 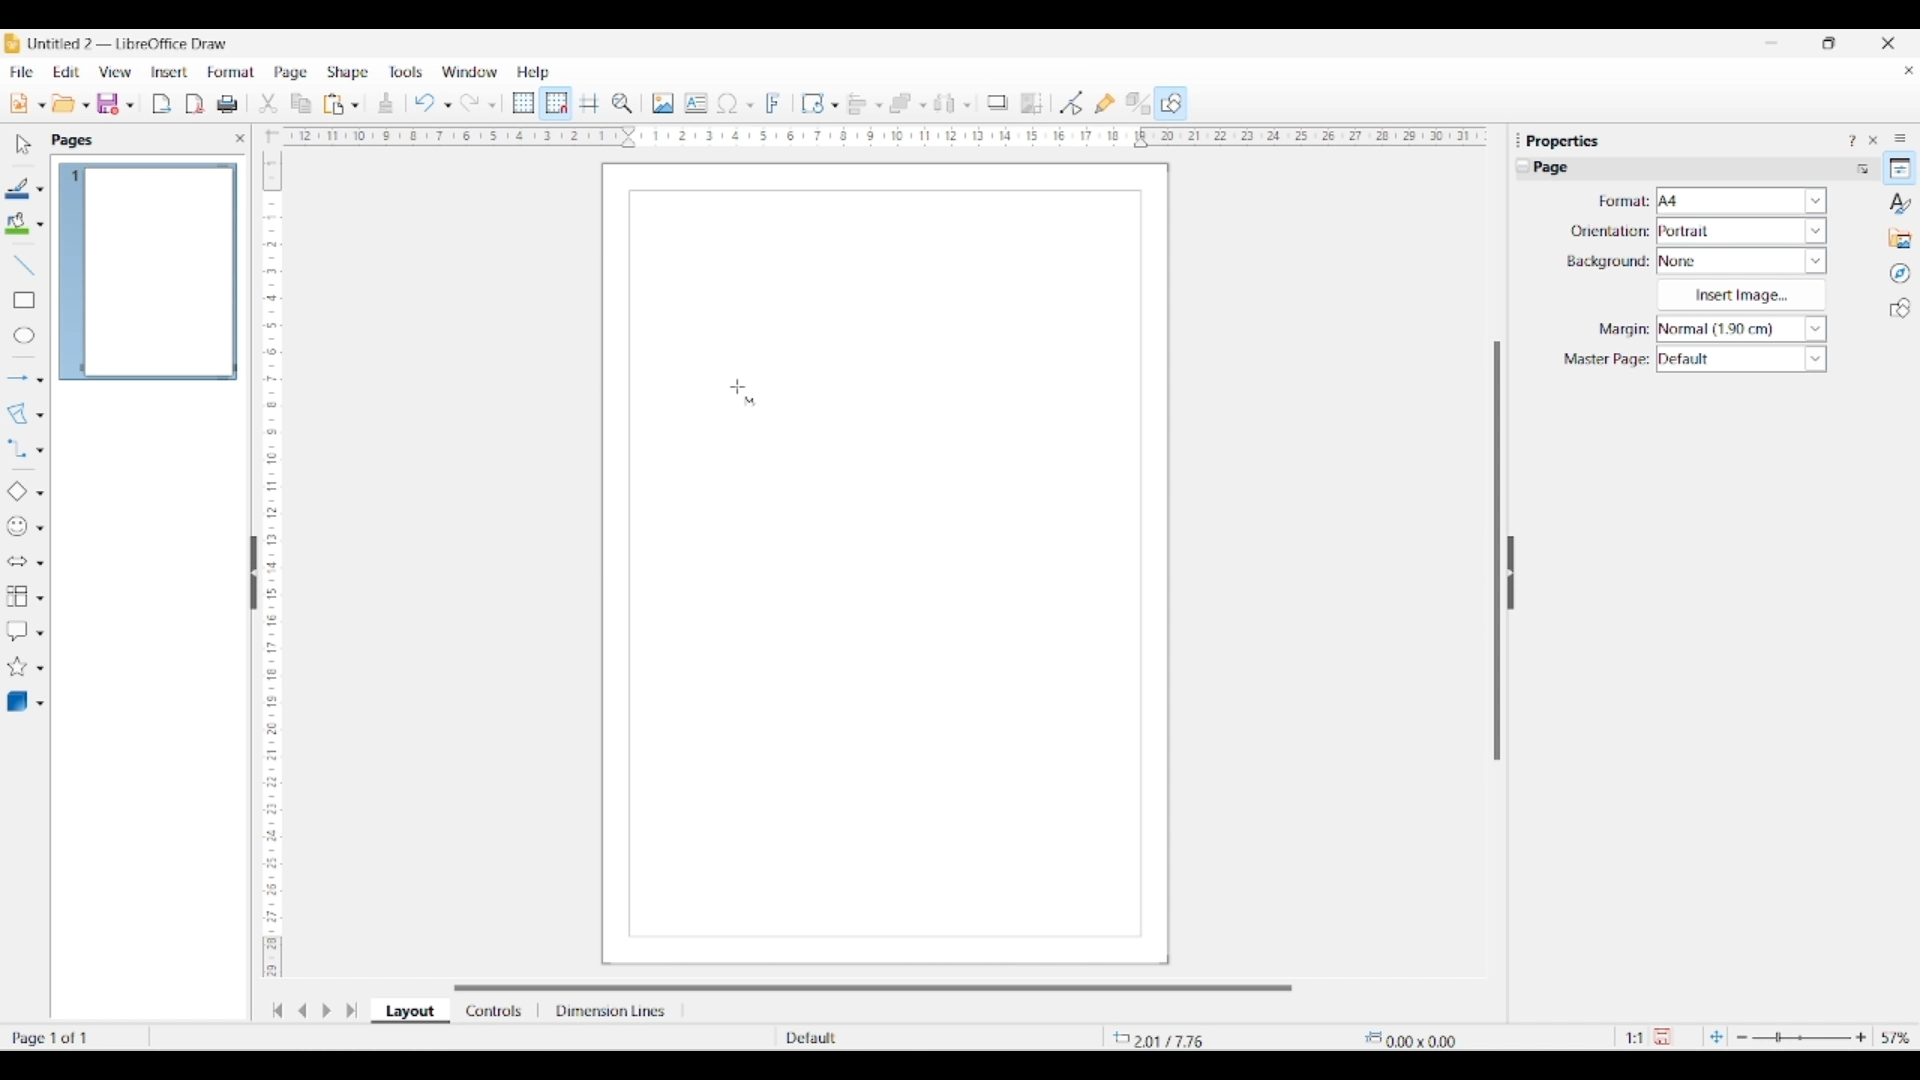 What do you see at coordinates (334, 104) in the screenshot?
I see `Selected paste options` at bounding box center [334, 104].